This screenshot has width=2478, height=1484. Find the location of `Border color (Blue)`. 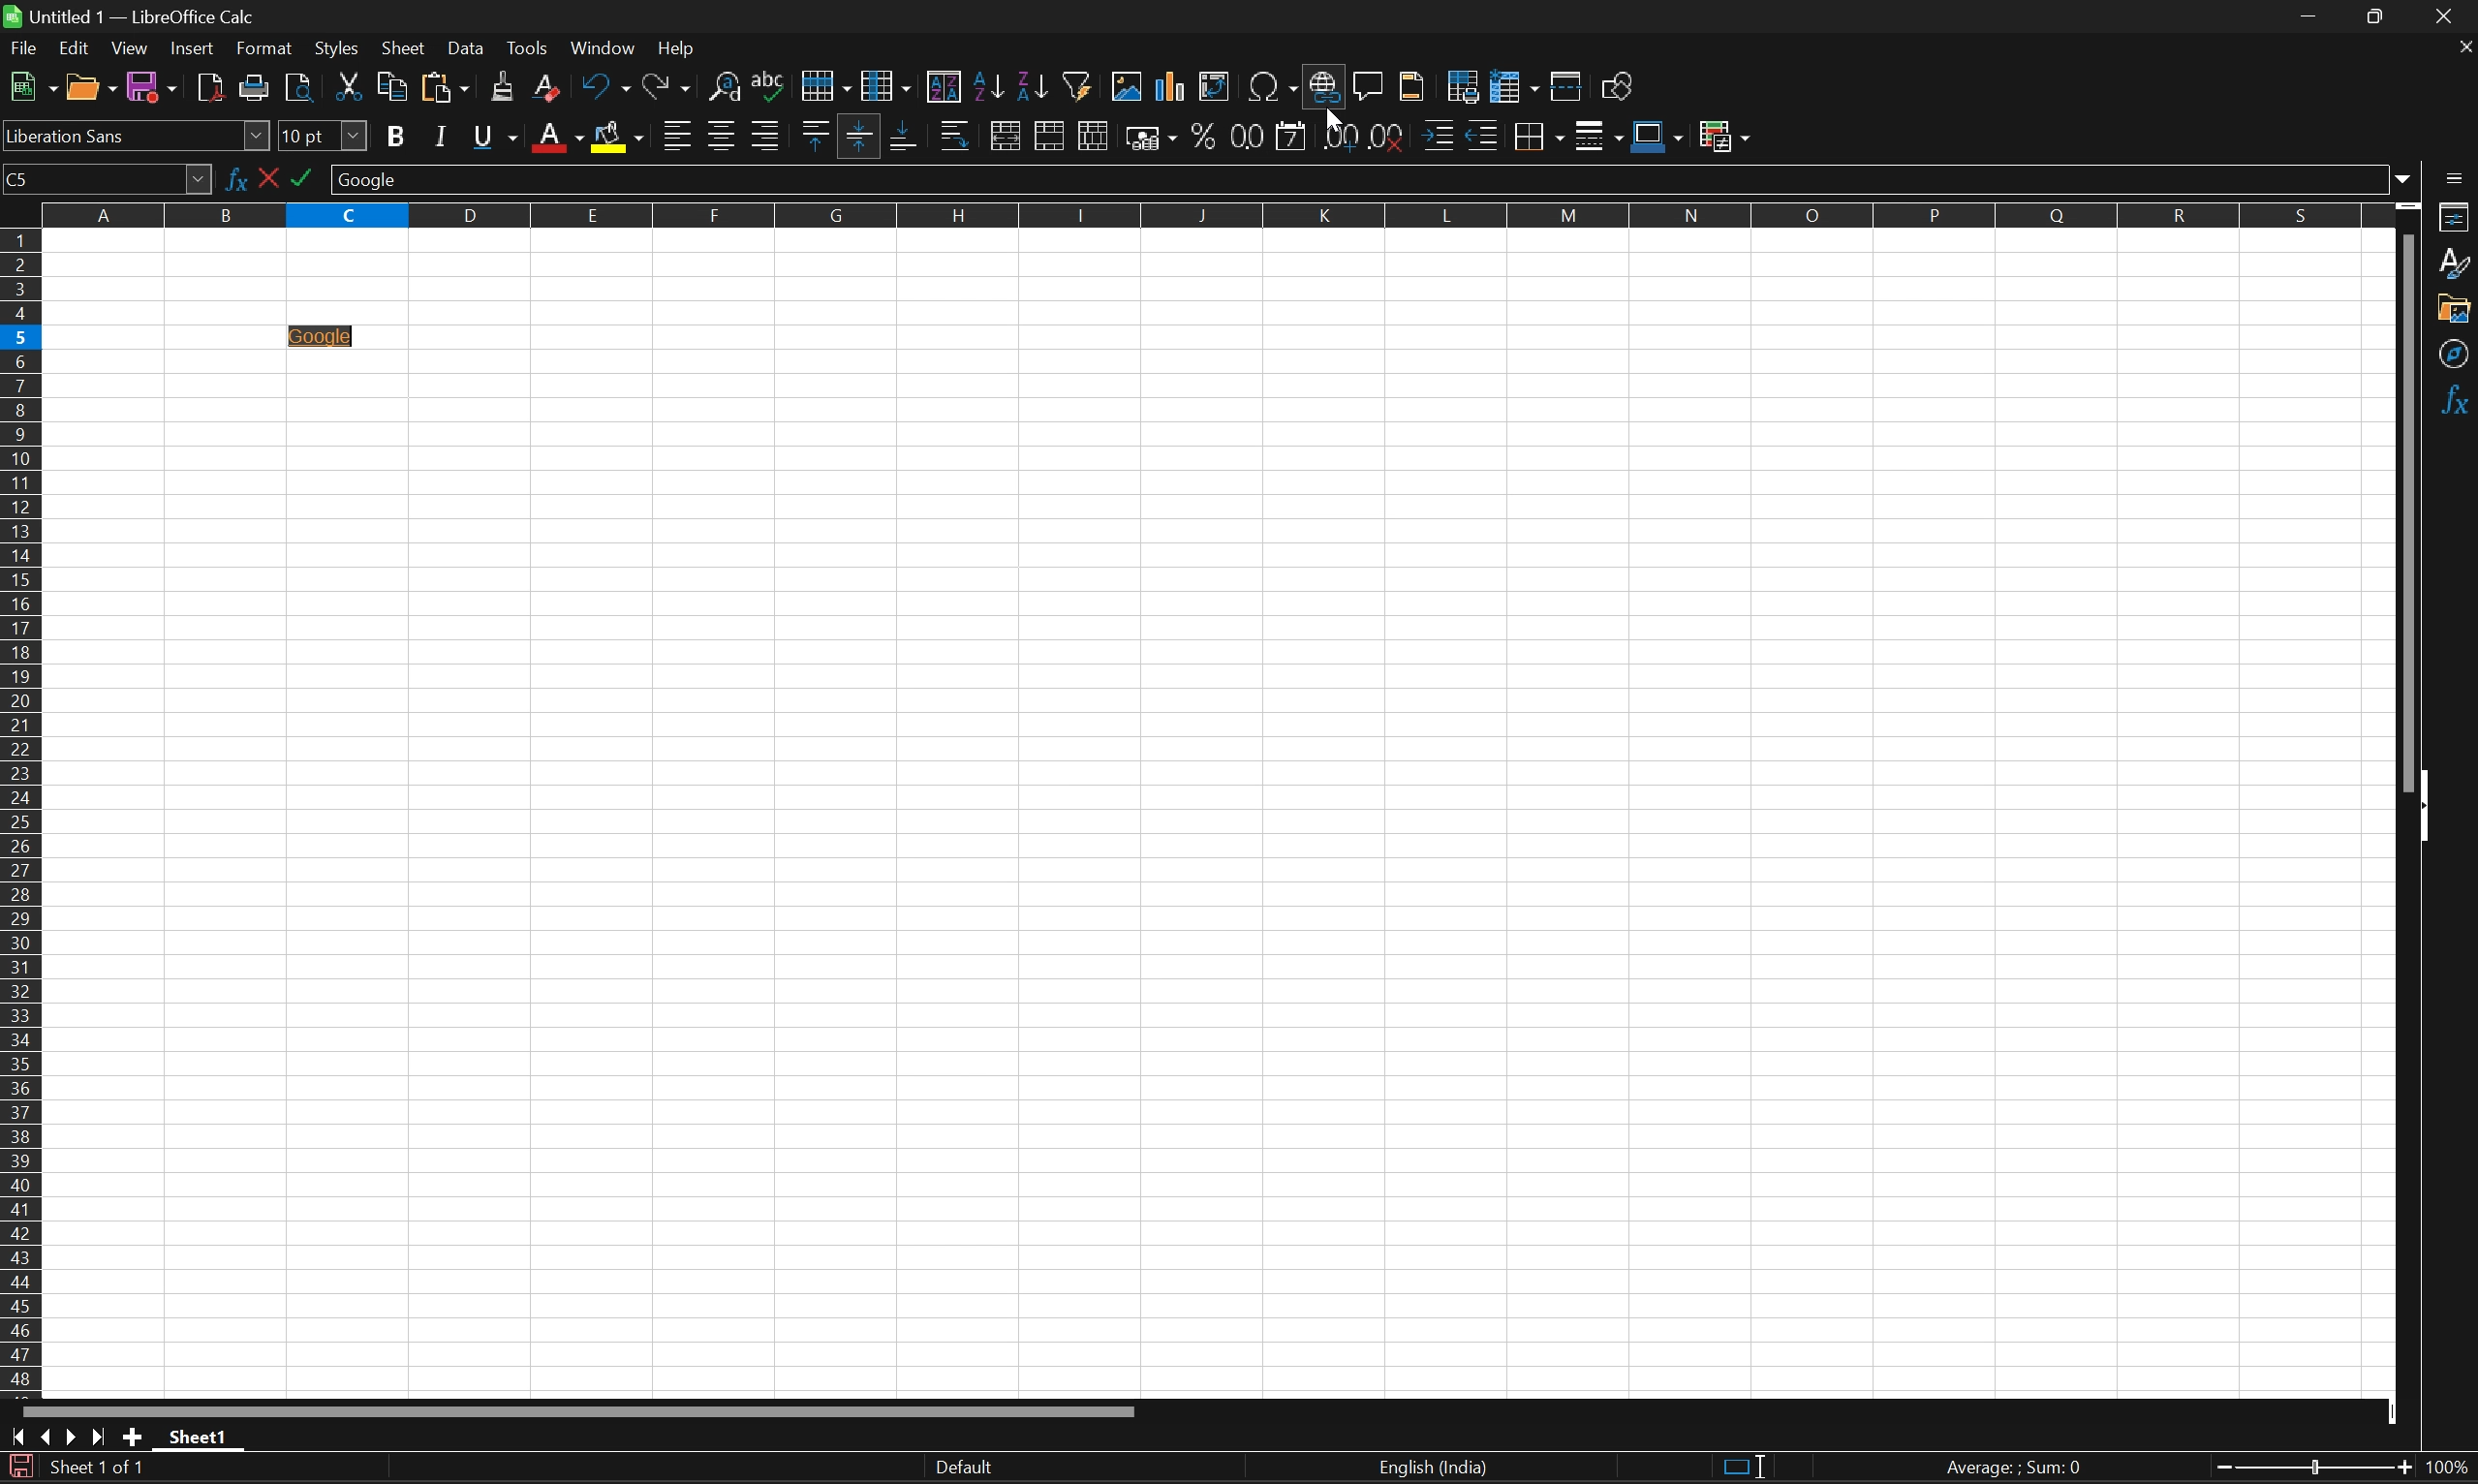

Border color (Blue) is located at coordinates (1661, 136).